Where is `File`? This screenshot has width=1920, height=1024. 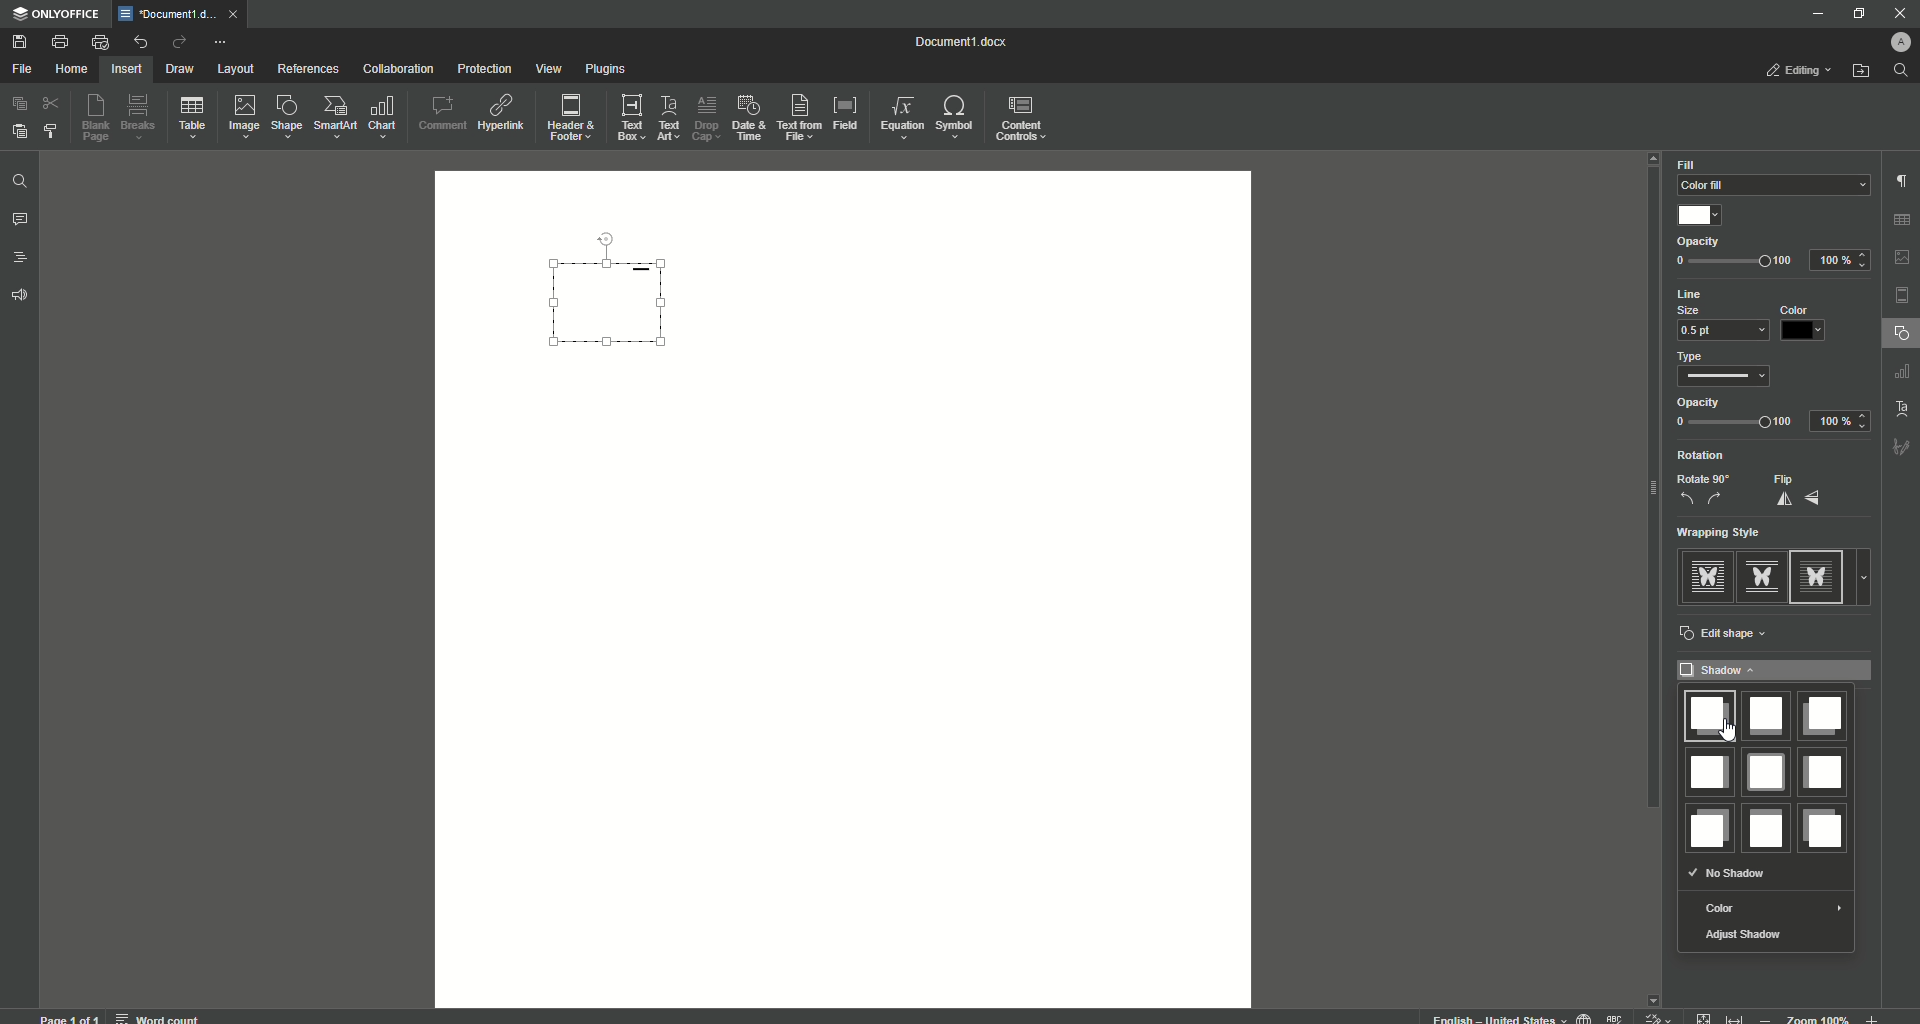 File is located at coordinates (21, 70).